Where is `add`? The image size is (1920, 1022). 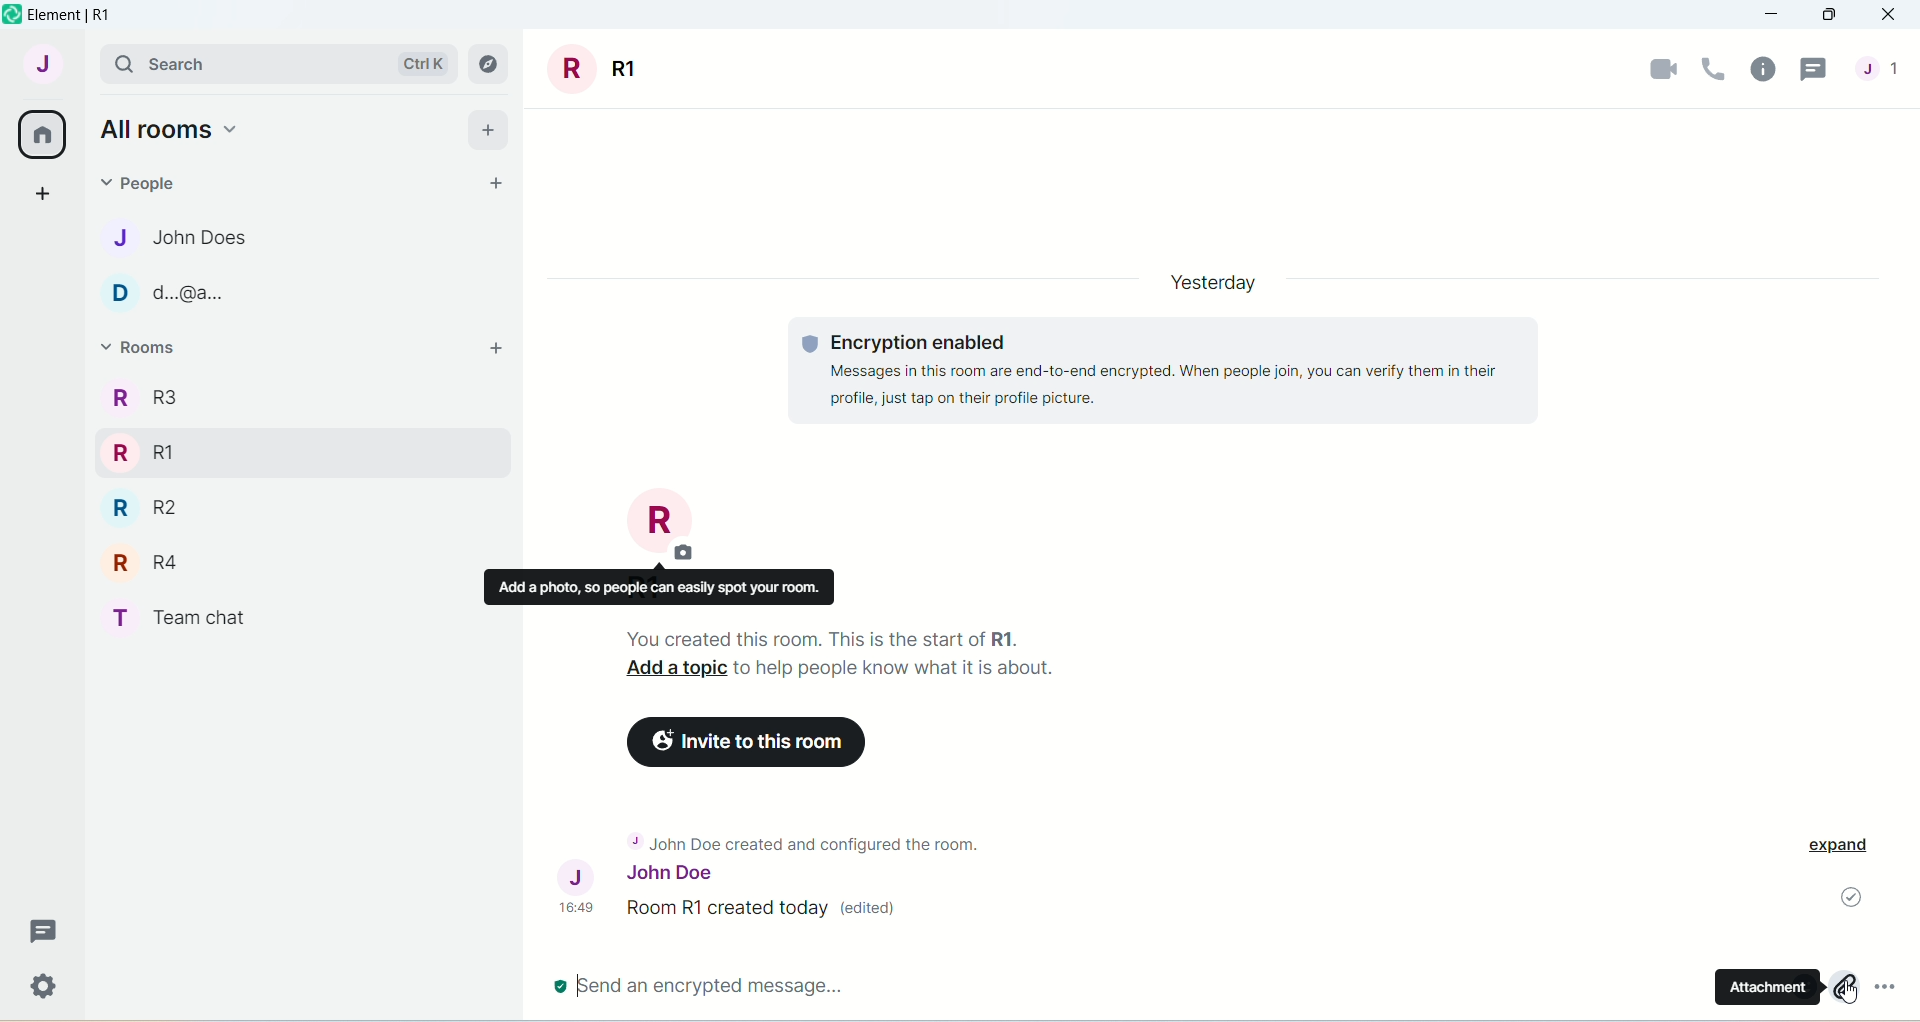
add is located at coordinates (488, 126).